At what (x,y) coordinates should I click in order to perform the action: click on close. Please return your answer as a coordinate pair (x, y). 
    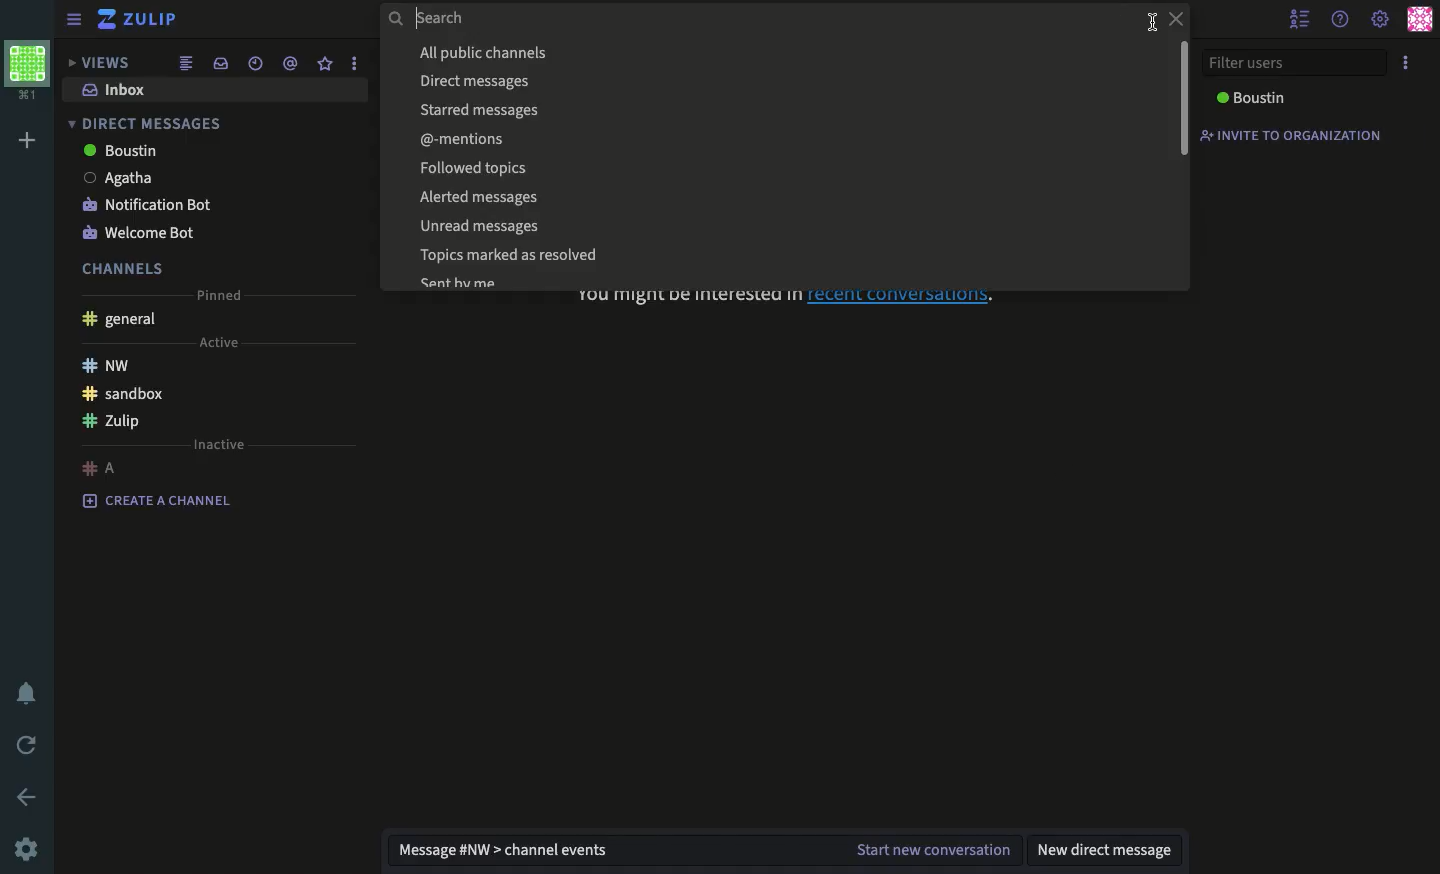
    Looking at the image, I should click on (1184, 18).